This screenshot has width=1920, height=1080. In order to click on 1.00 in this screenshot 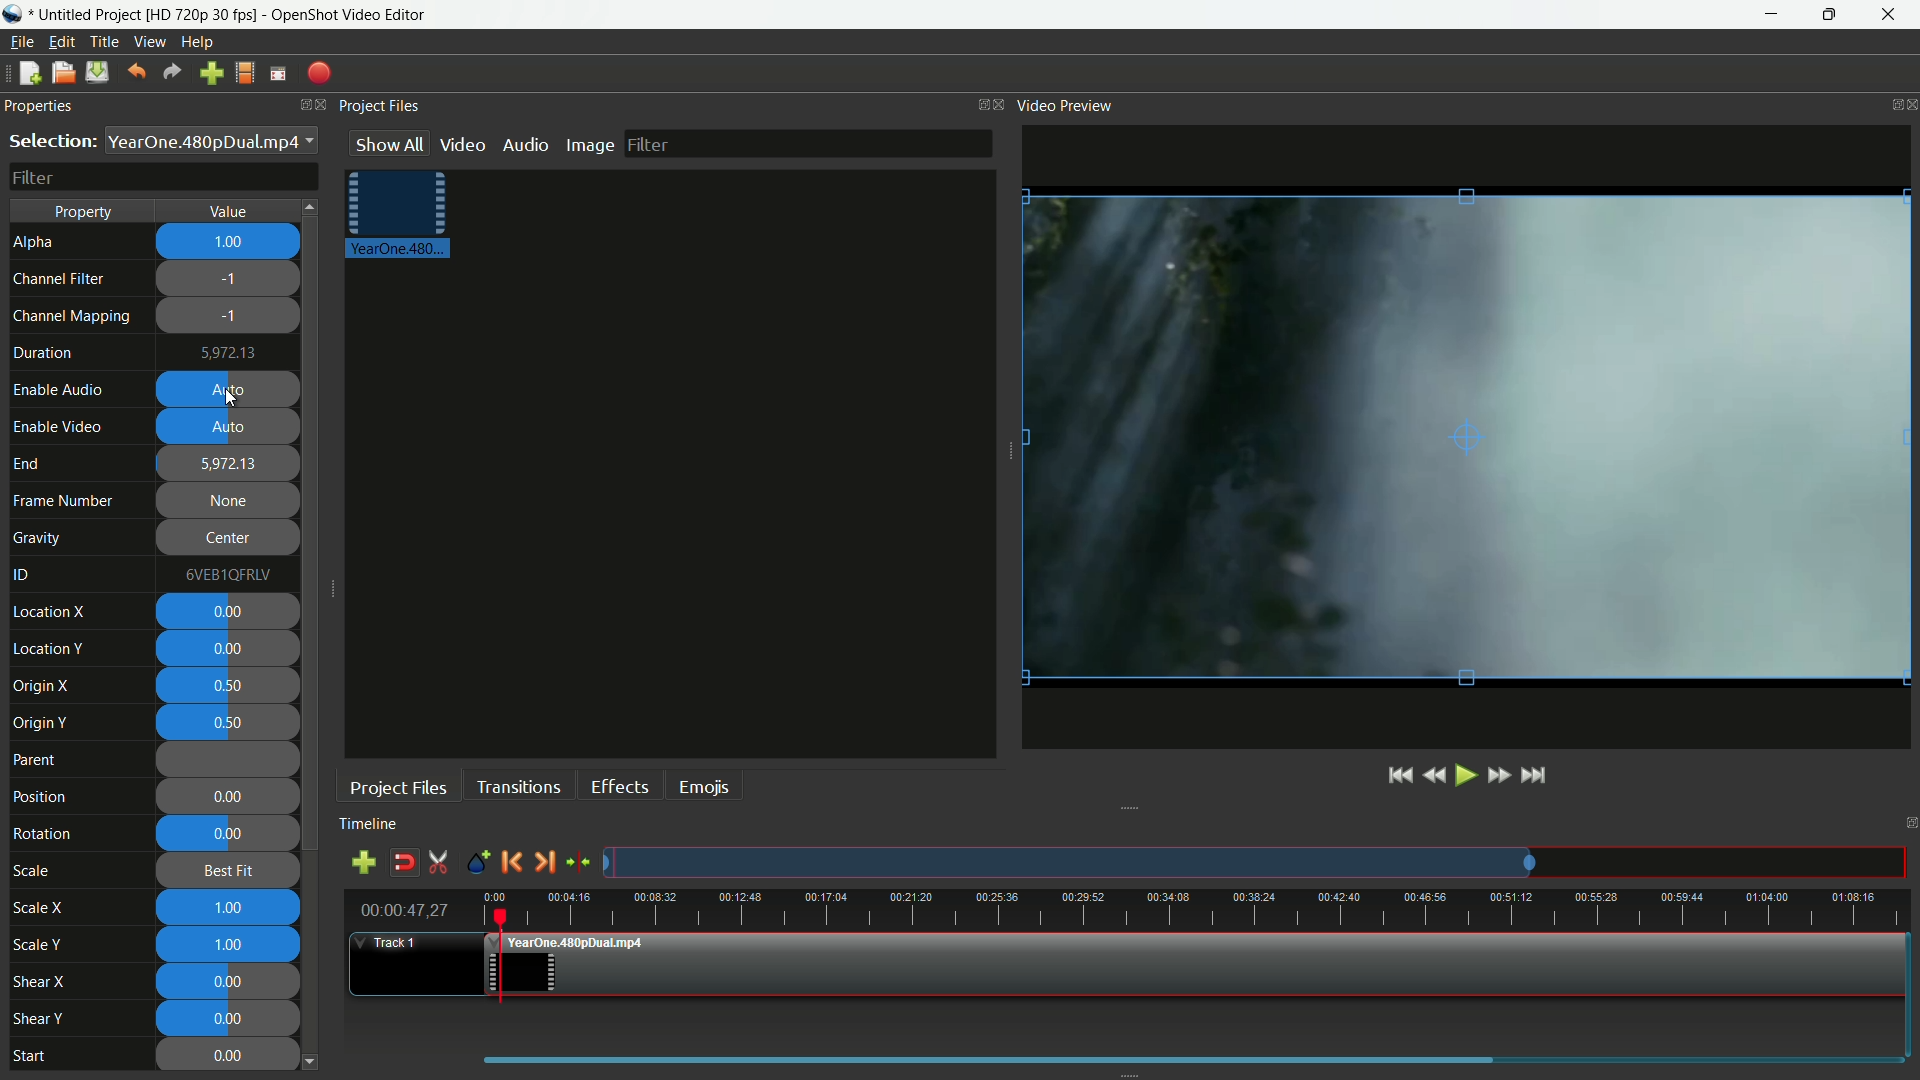, I will do `click(231, 244)`.